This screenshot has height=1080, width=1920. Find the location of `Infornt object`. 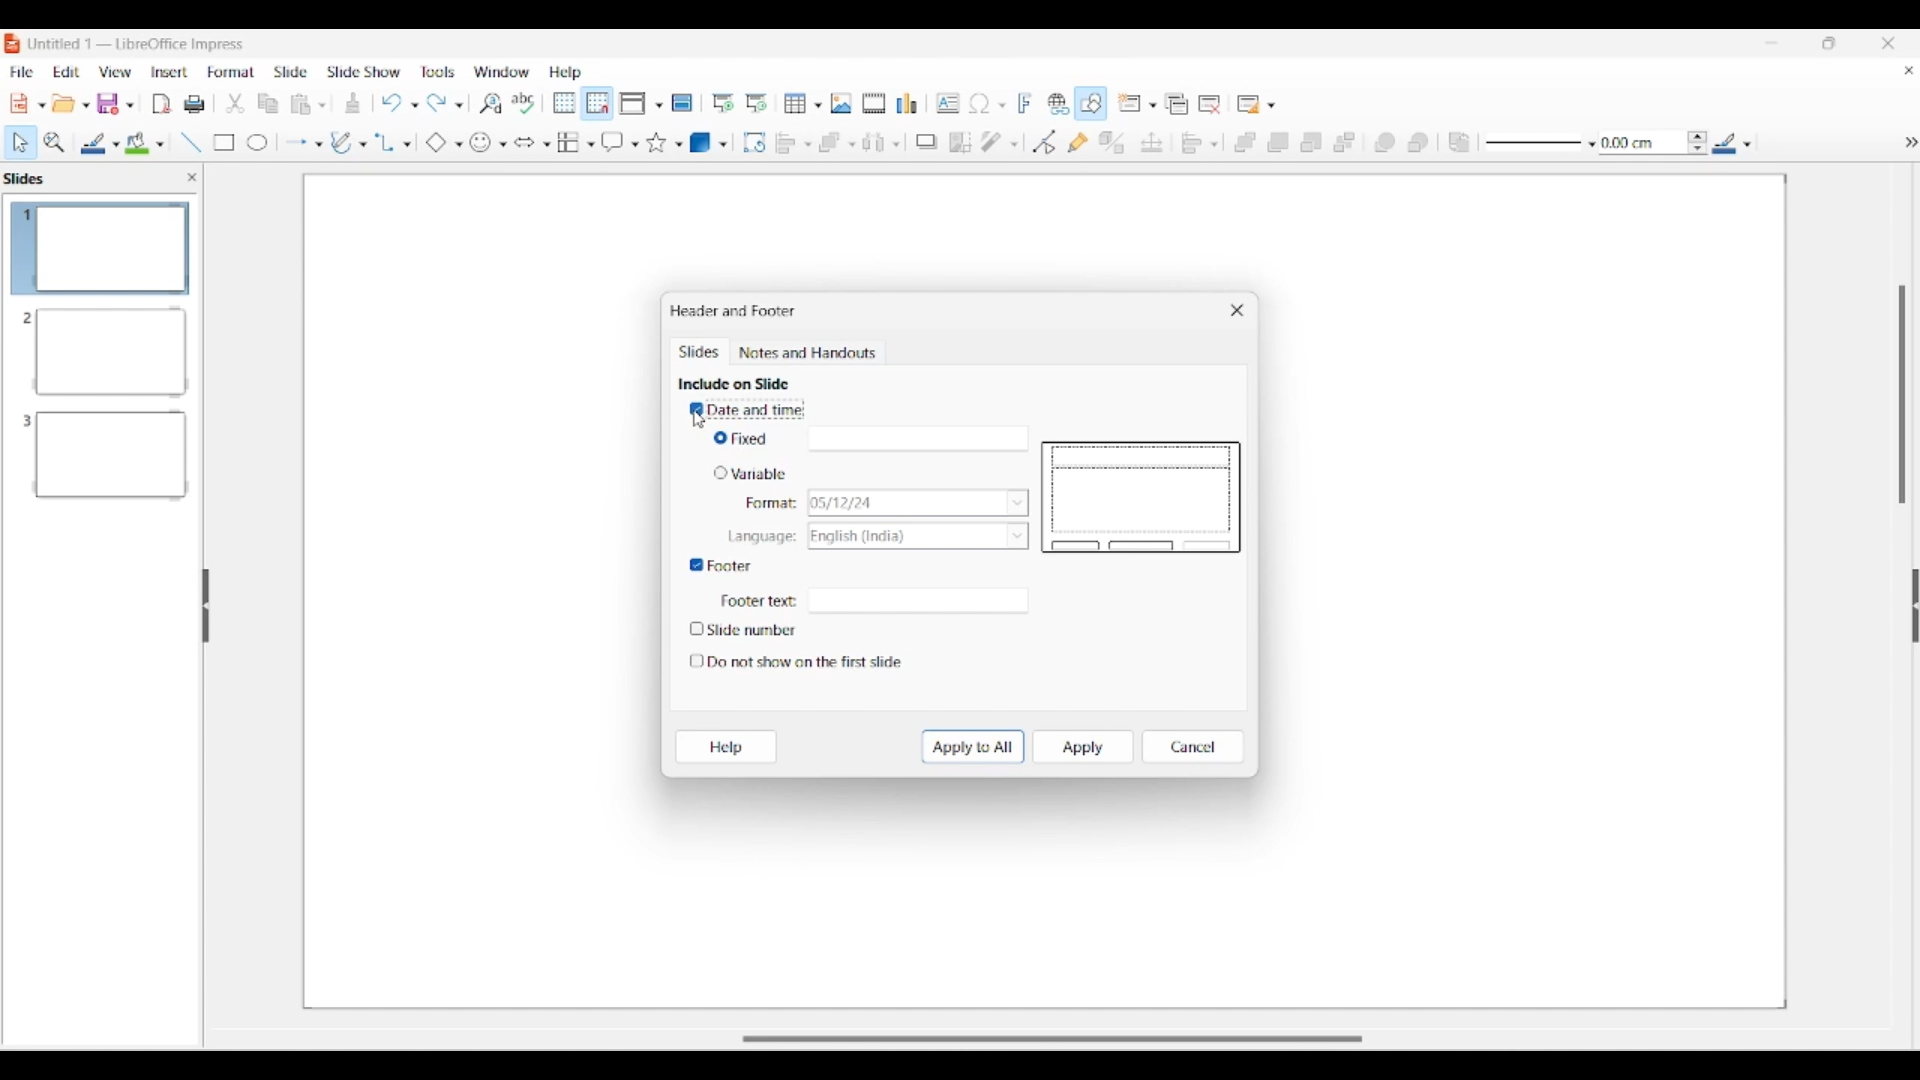

Infornt object is located at coordinates (1385, 143).